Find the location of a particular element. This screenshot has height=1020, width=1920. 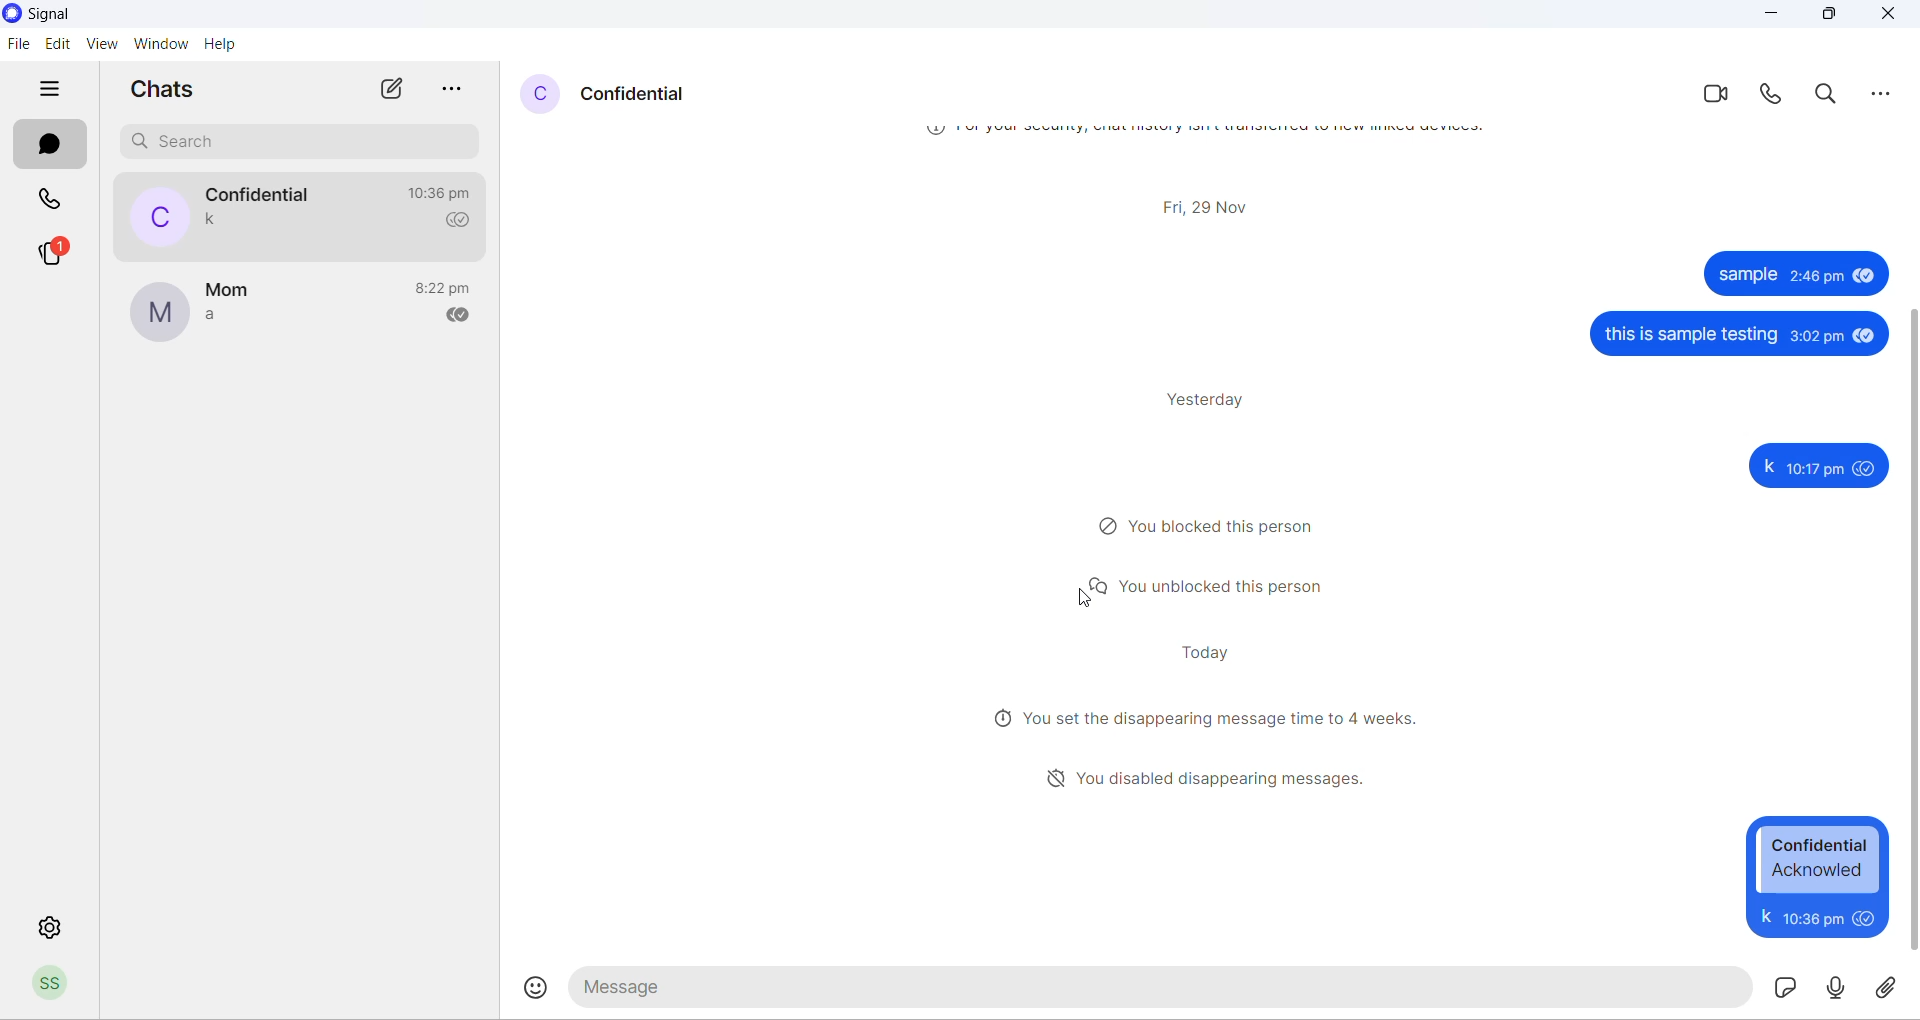

search chats is located at coordinates (308, 142).